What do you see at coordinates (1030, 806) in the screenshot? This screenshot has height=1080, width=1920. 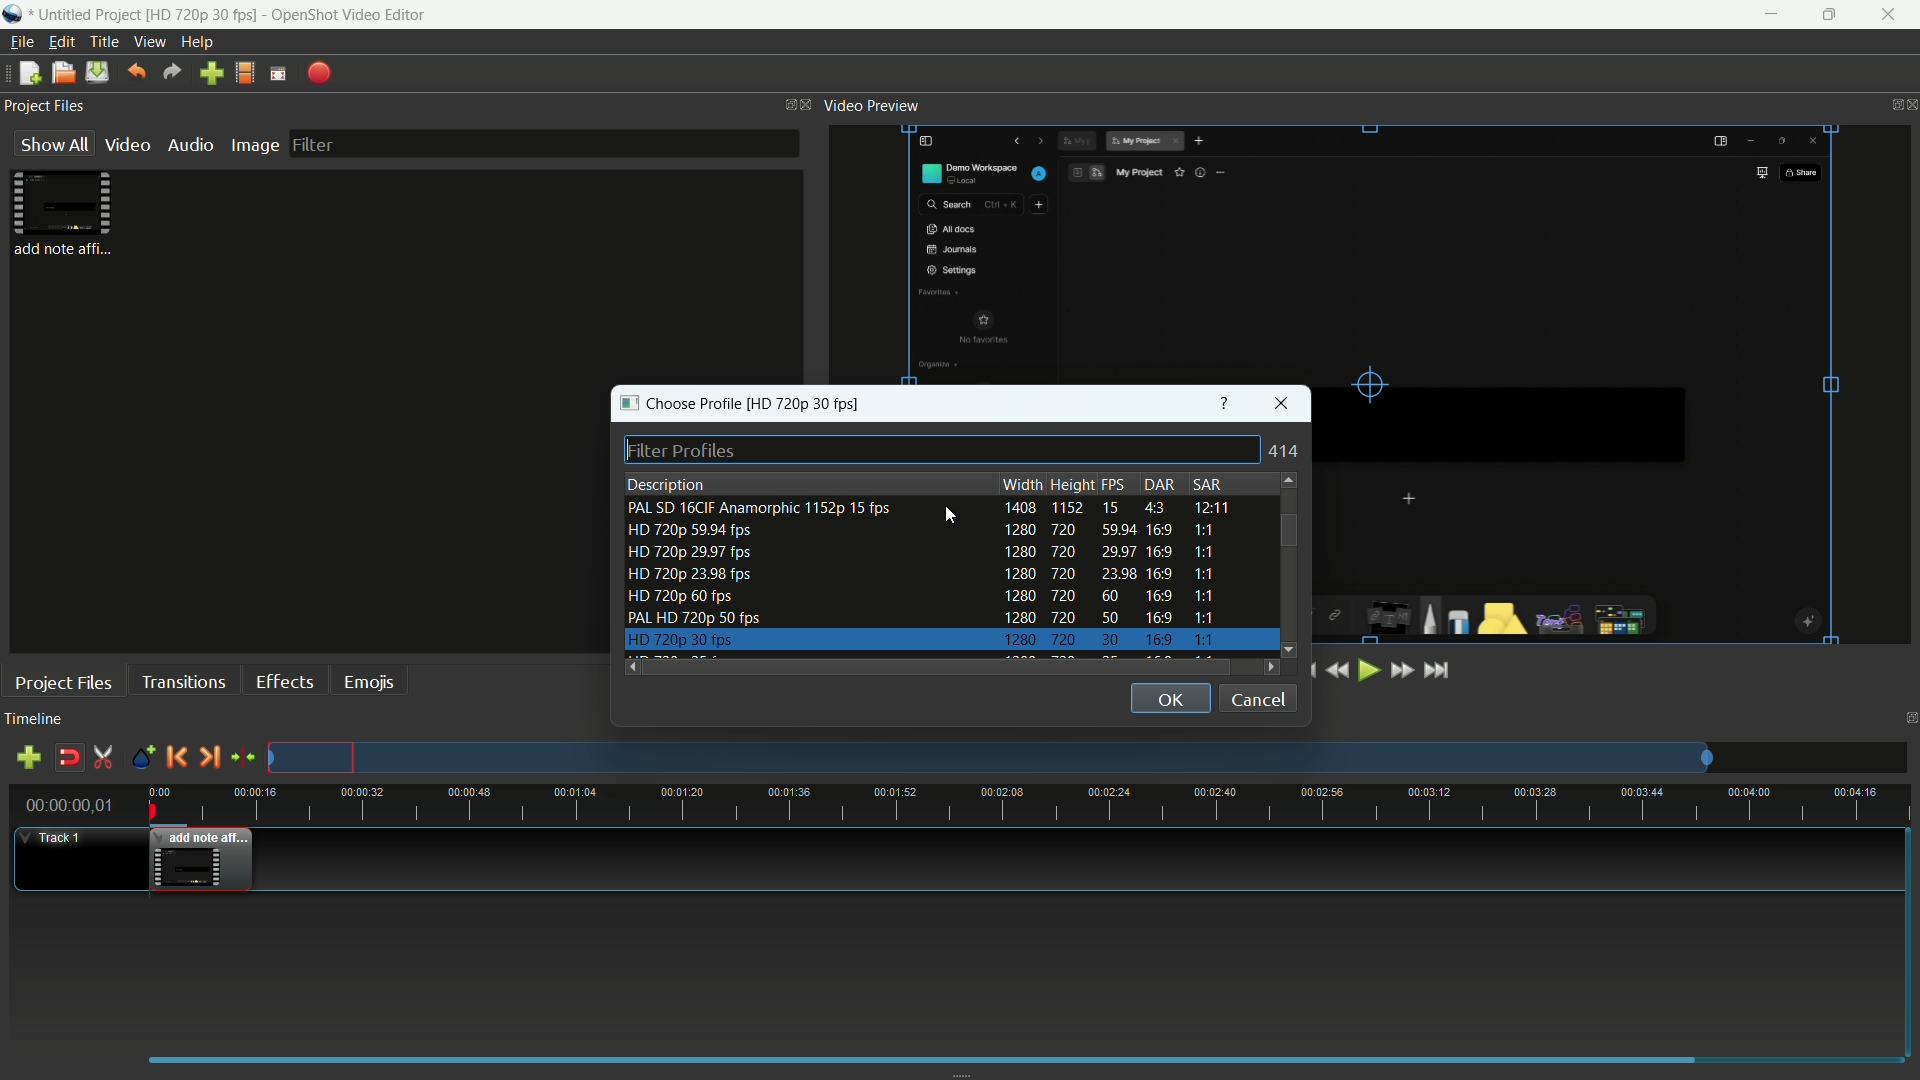 I see `time` at bounding box center [1030, 806].